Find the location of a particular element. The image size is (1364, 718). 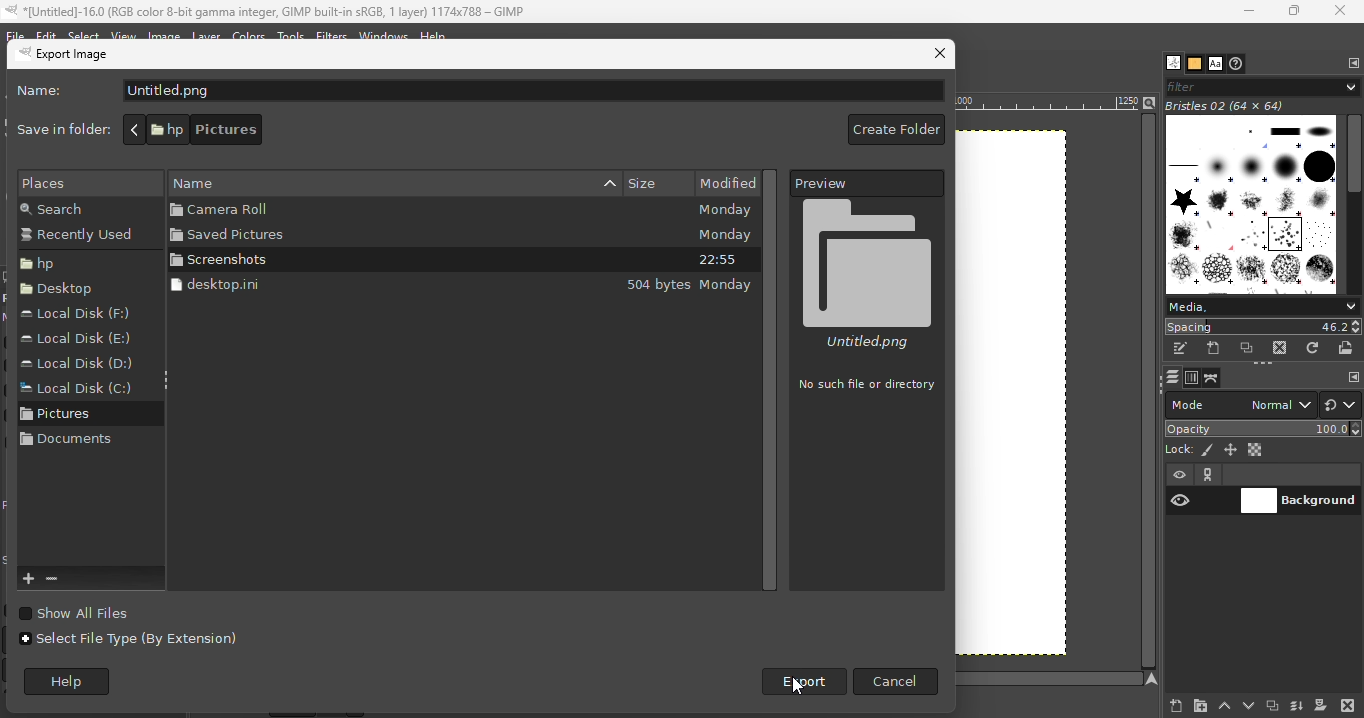

Tools is located at coordinates (292, 34).